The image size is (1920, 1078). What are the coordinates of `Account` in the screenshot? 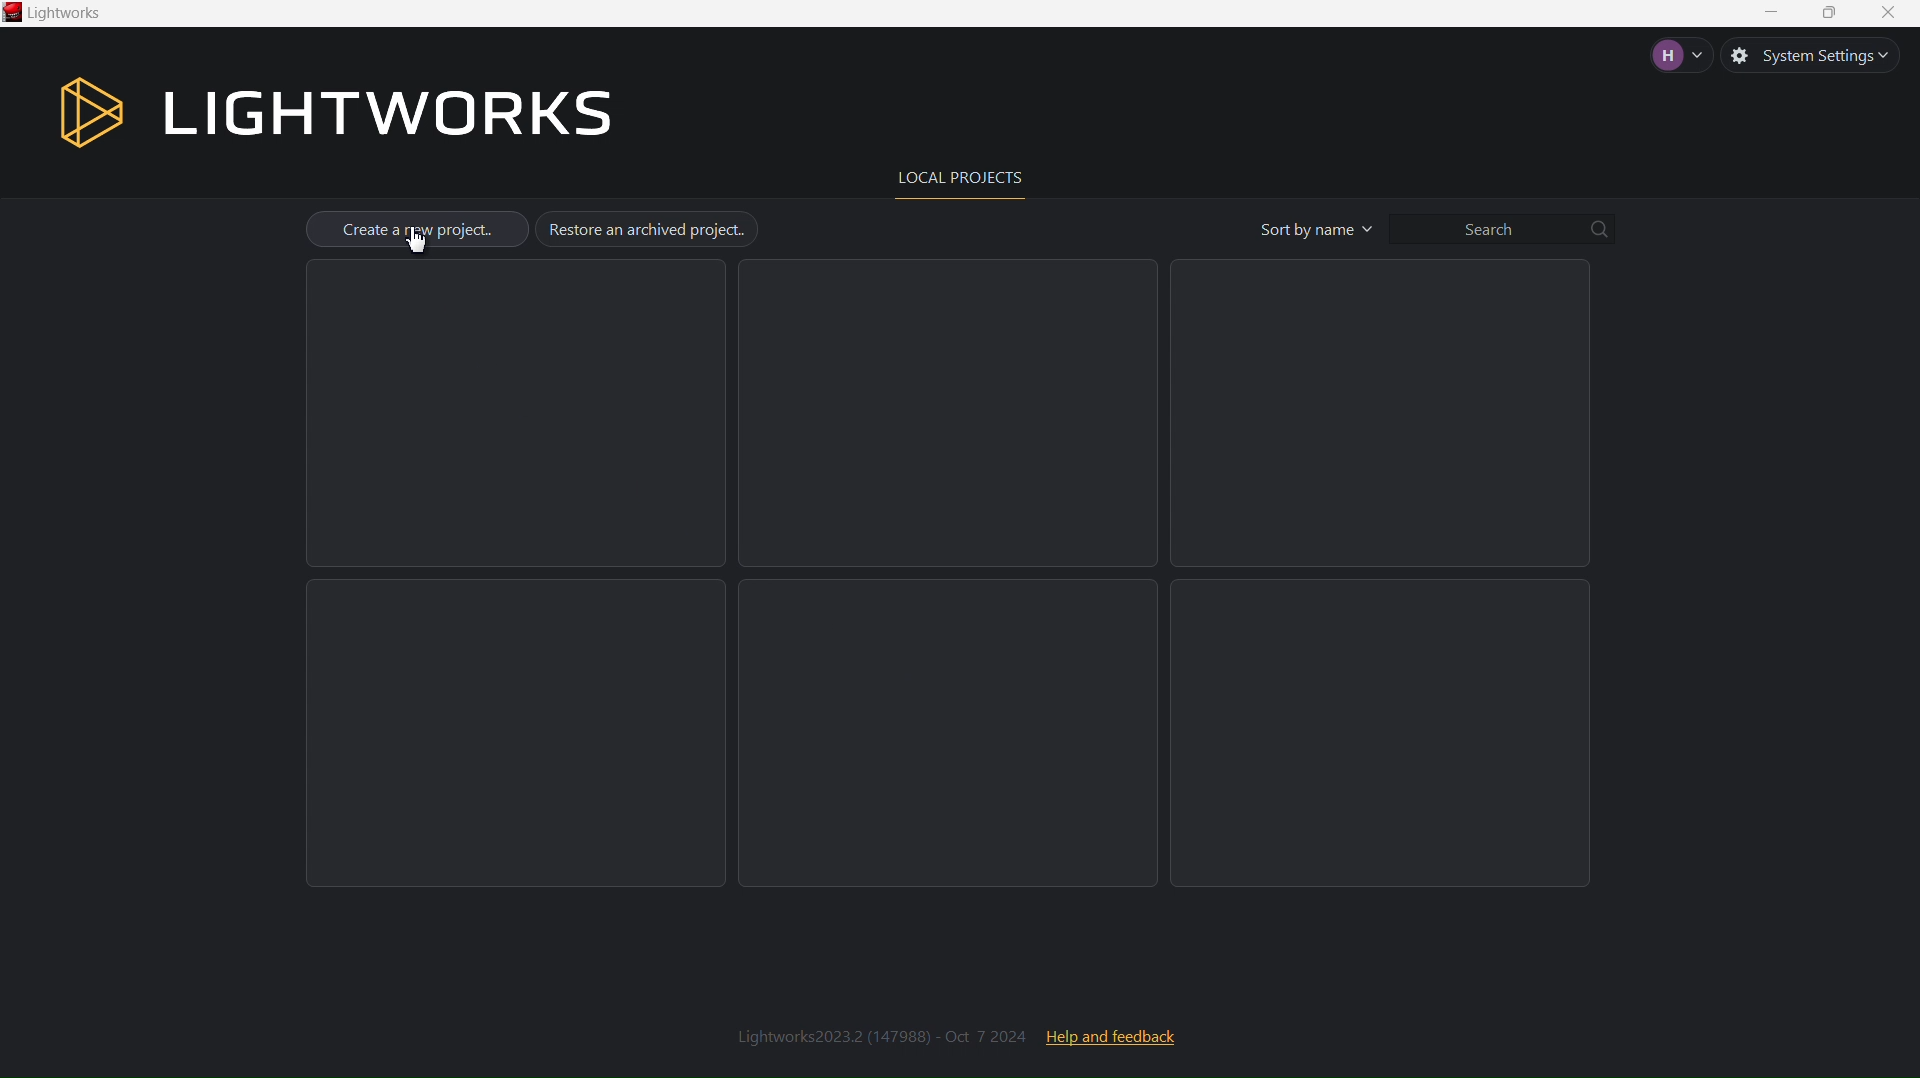 It's located at (1678, 55).